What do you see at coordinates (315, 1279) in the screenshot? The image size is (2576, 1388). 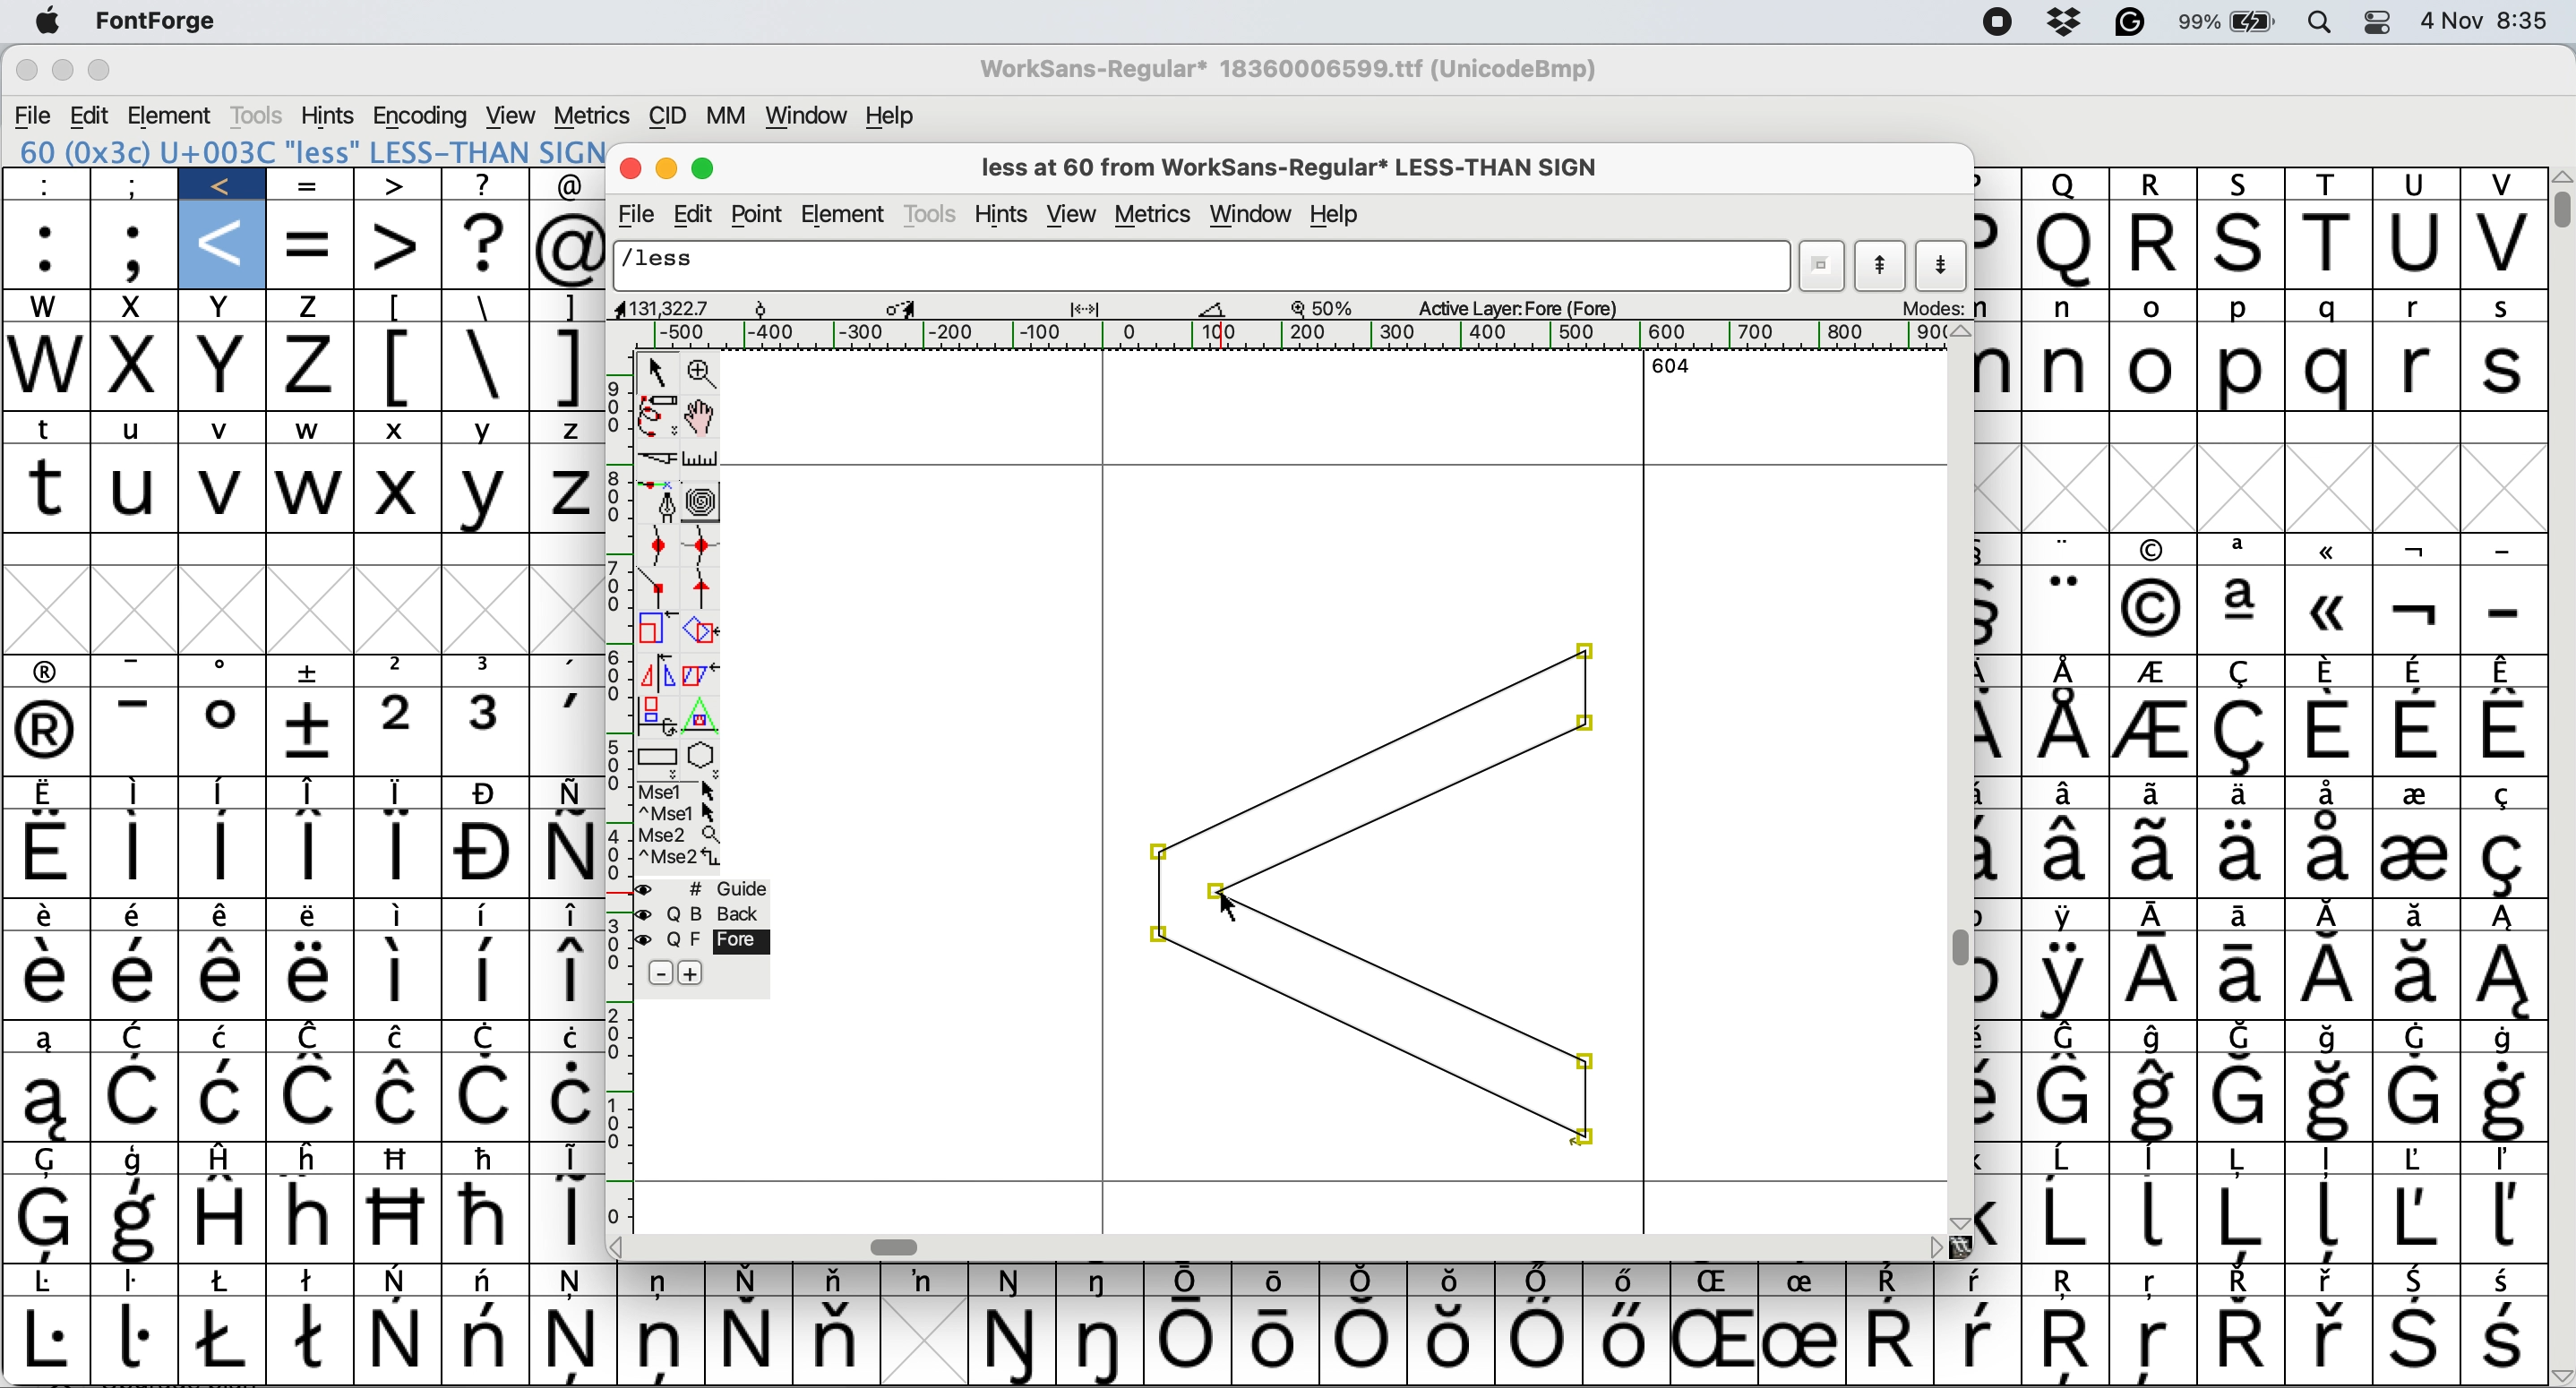 I see `Symbol` at bounding box center [315, 1279].